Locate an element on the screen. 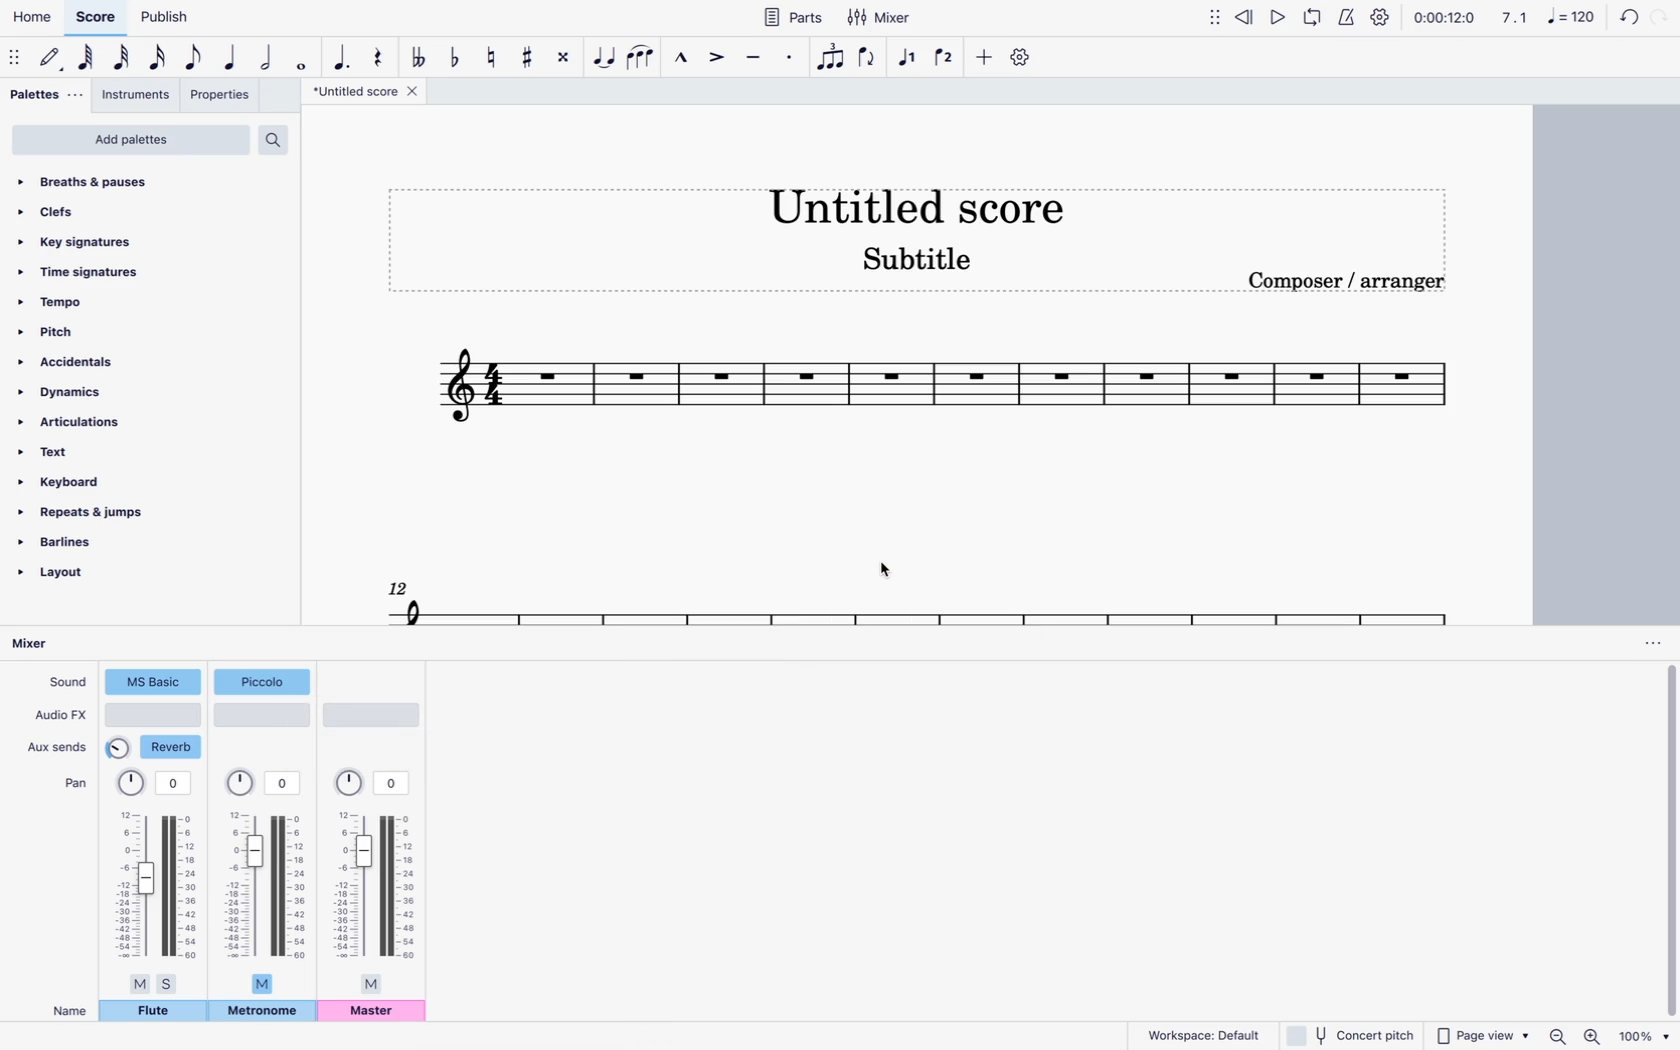  mixer is located at coordinates (39, 644).